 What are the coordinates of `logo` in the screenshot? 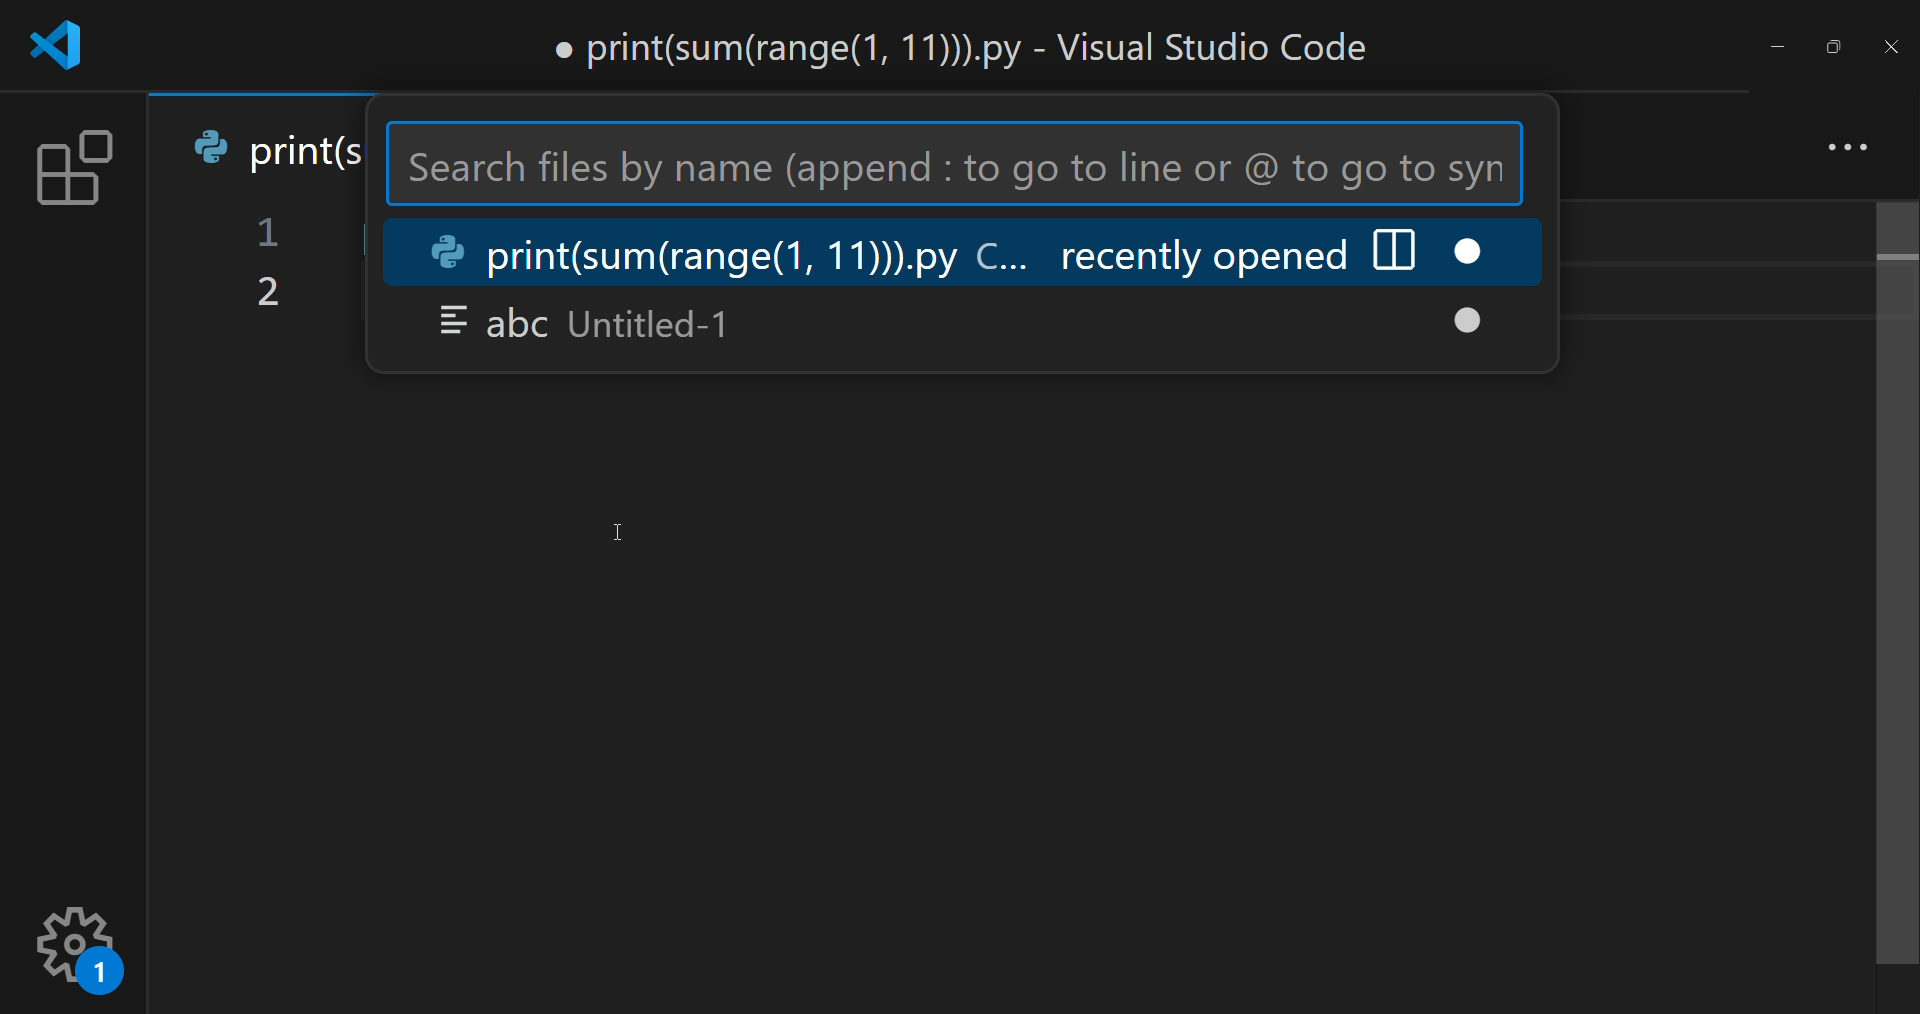 It's located at (60, 48).